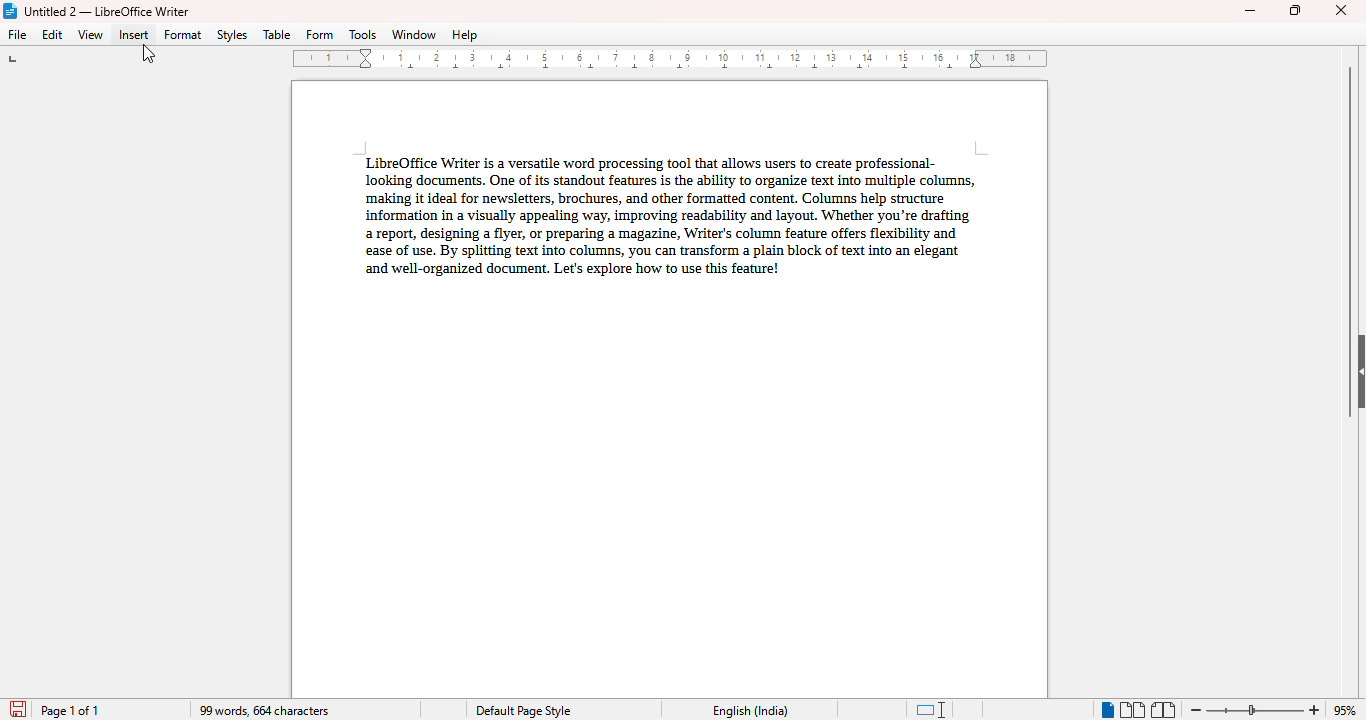  Describe the element at coordinates (1295, 10) in the screenshot. I see `maximize` at that location.